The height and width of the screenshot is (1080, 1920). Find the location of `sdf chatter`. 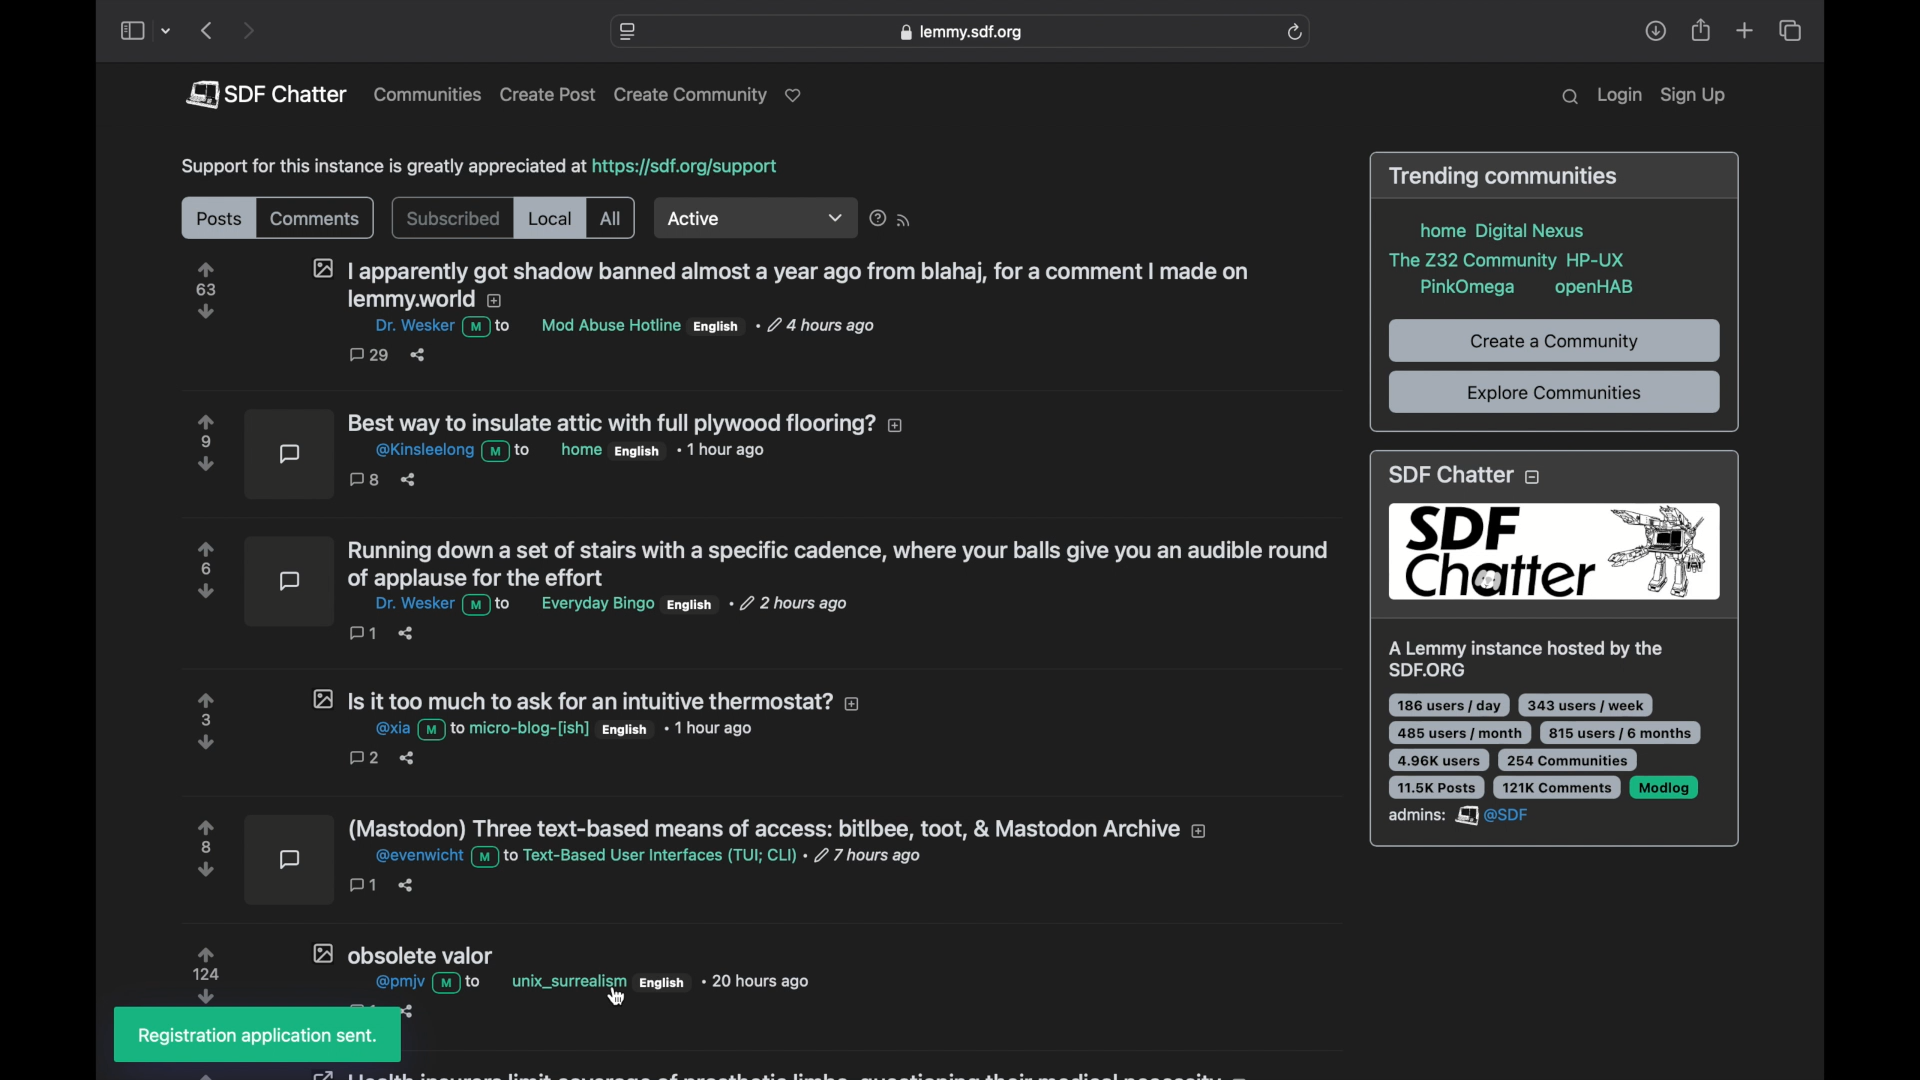

sdf chatter is located at coordinates (1552, 649).